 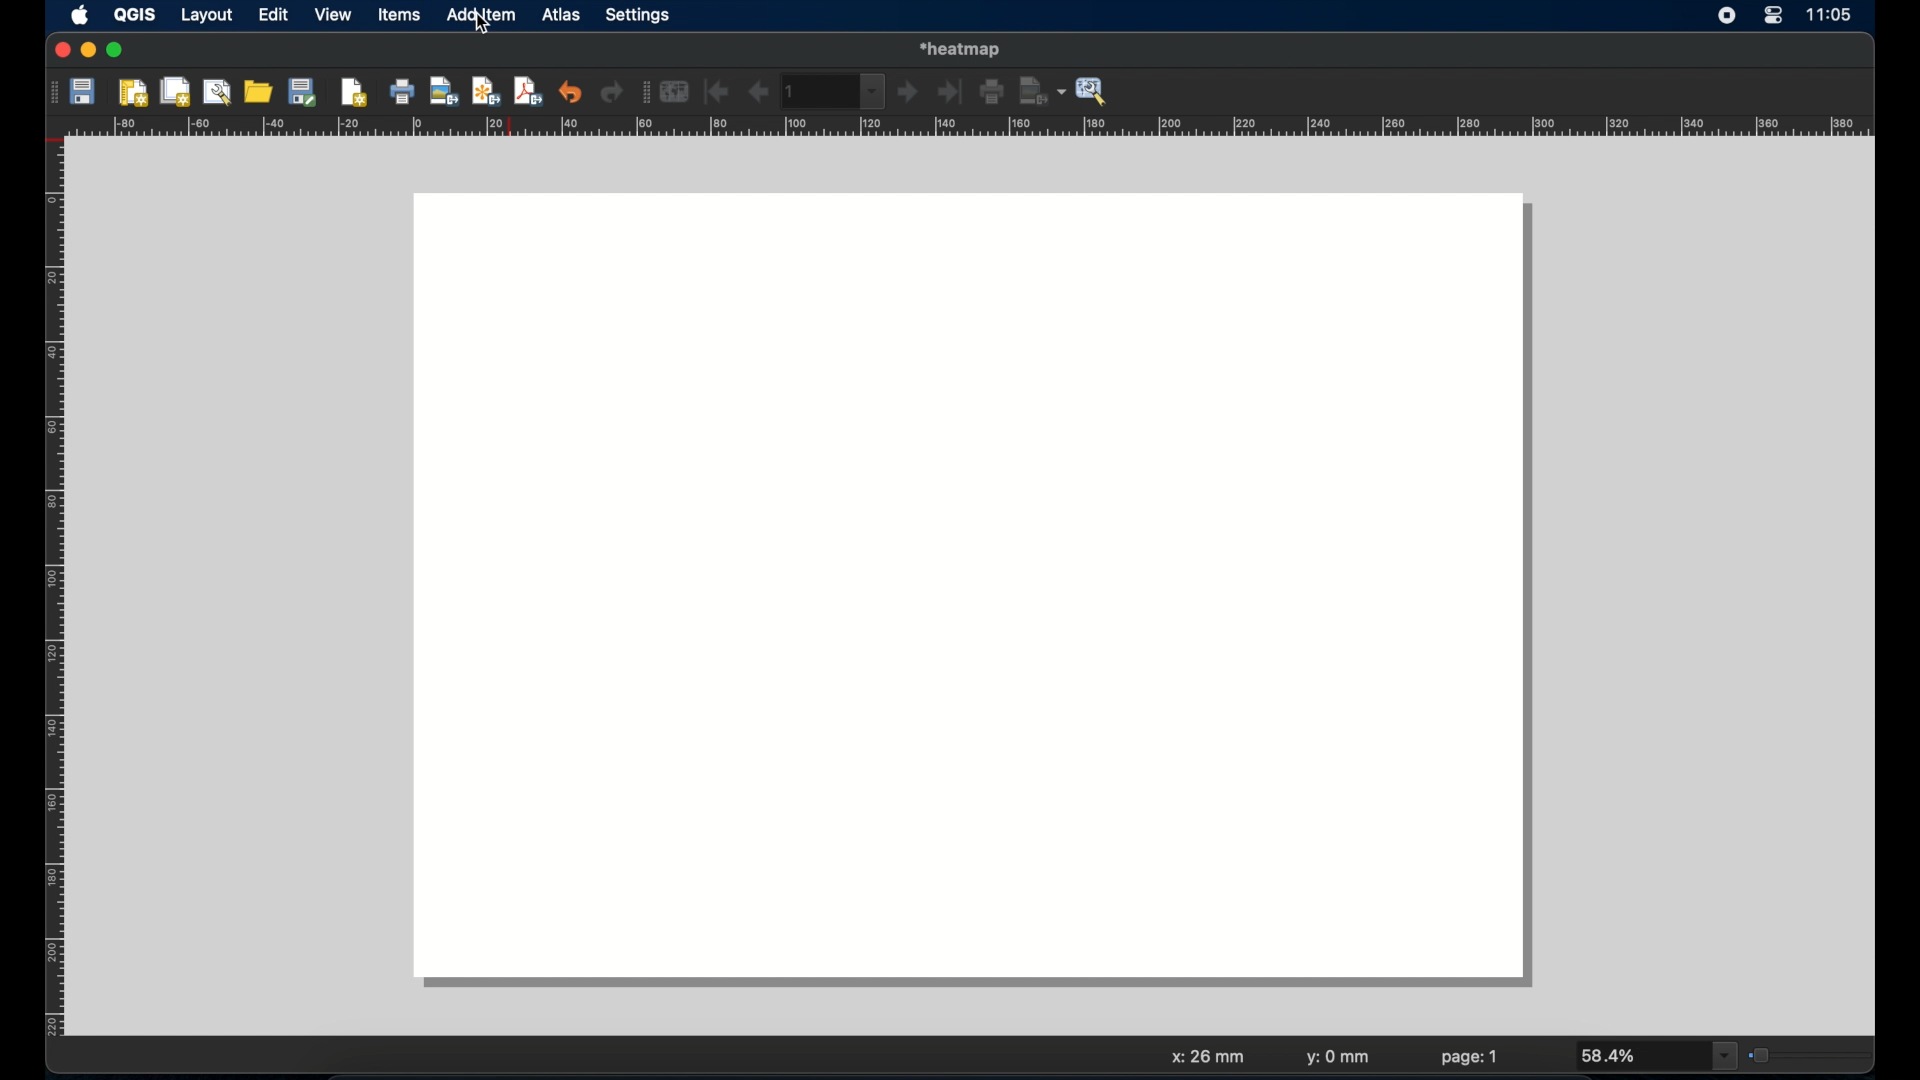 I want to click on preview atlas, so click(x=677, y=92).